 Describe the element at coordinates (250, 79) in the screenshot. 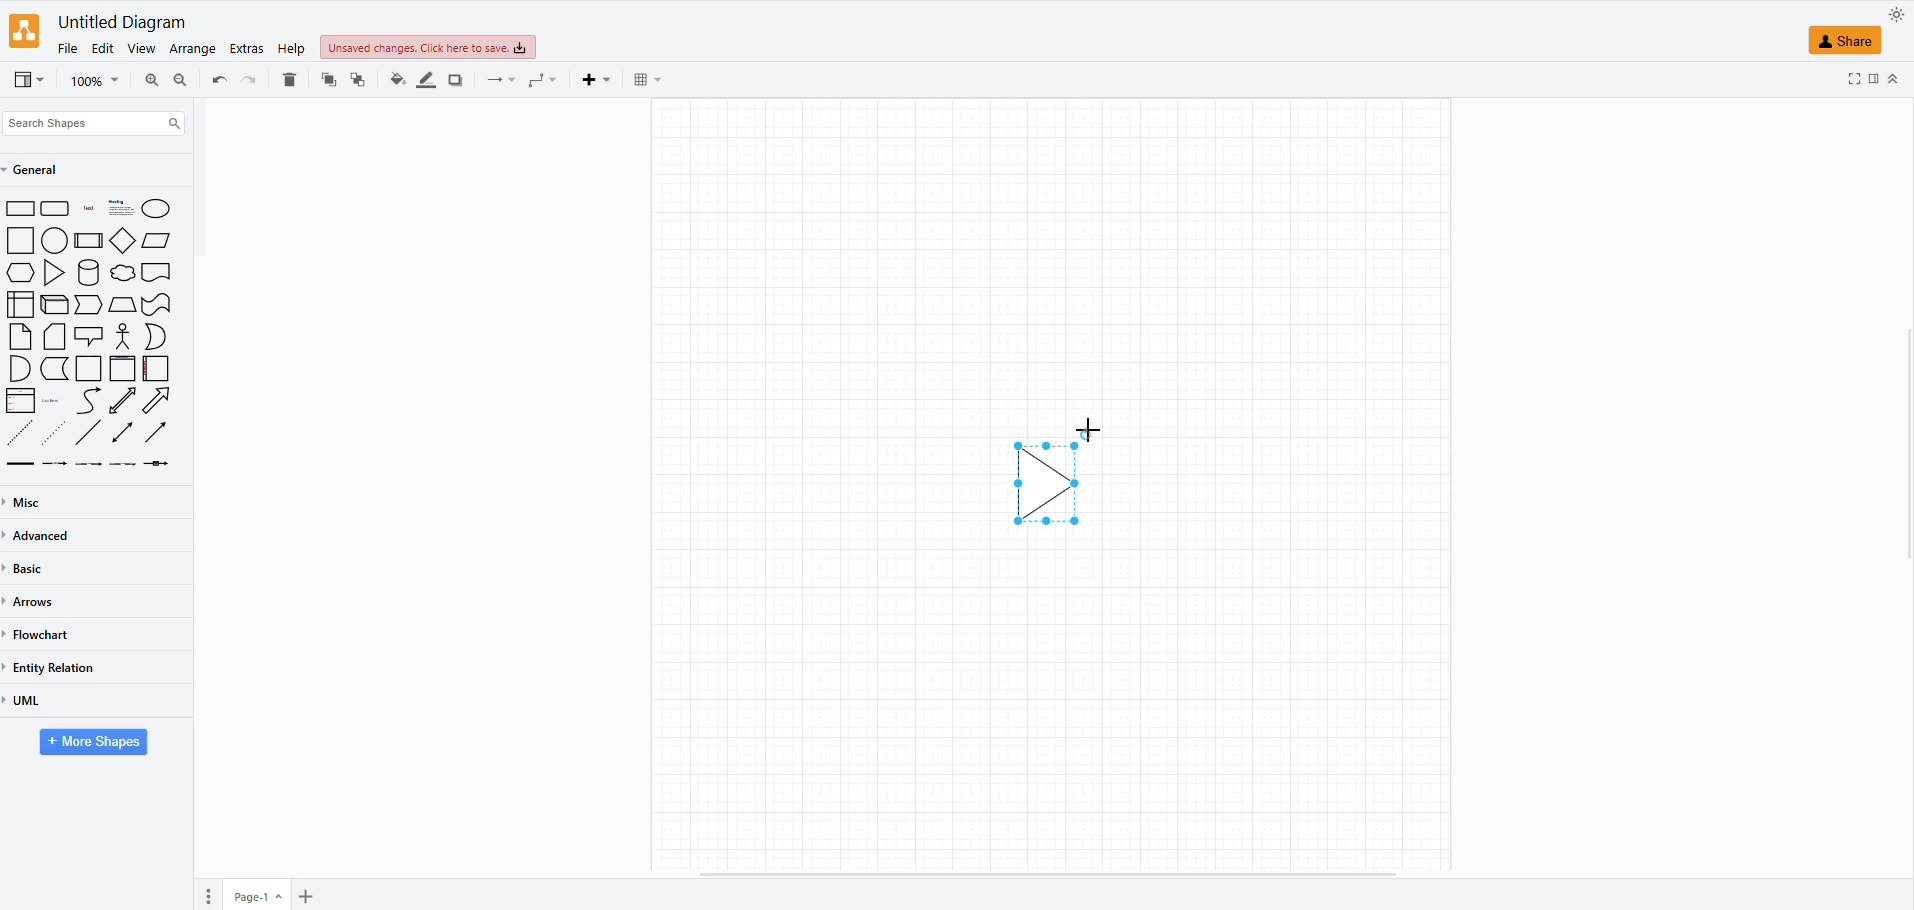

I see `undo` at that location.